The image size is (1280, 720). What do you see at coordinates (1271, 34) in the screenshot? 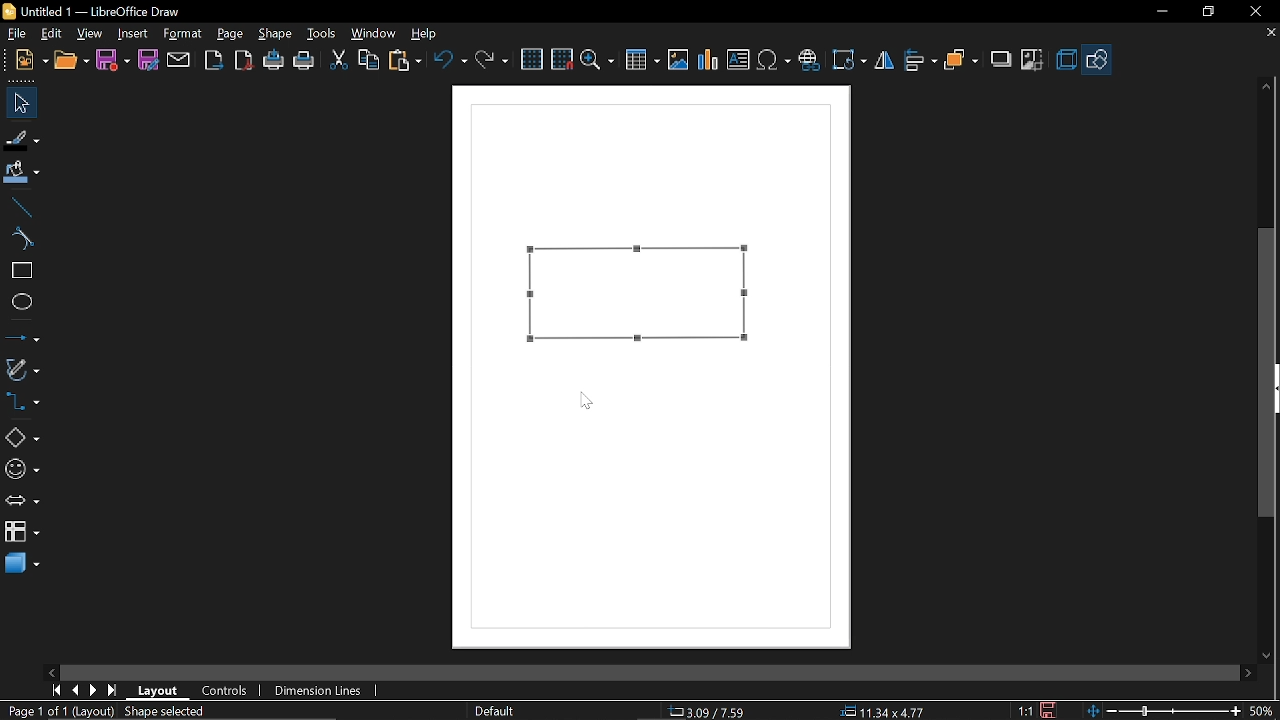
I see `close tab` at bounding box center [1271, 34].